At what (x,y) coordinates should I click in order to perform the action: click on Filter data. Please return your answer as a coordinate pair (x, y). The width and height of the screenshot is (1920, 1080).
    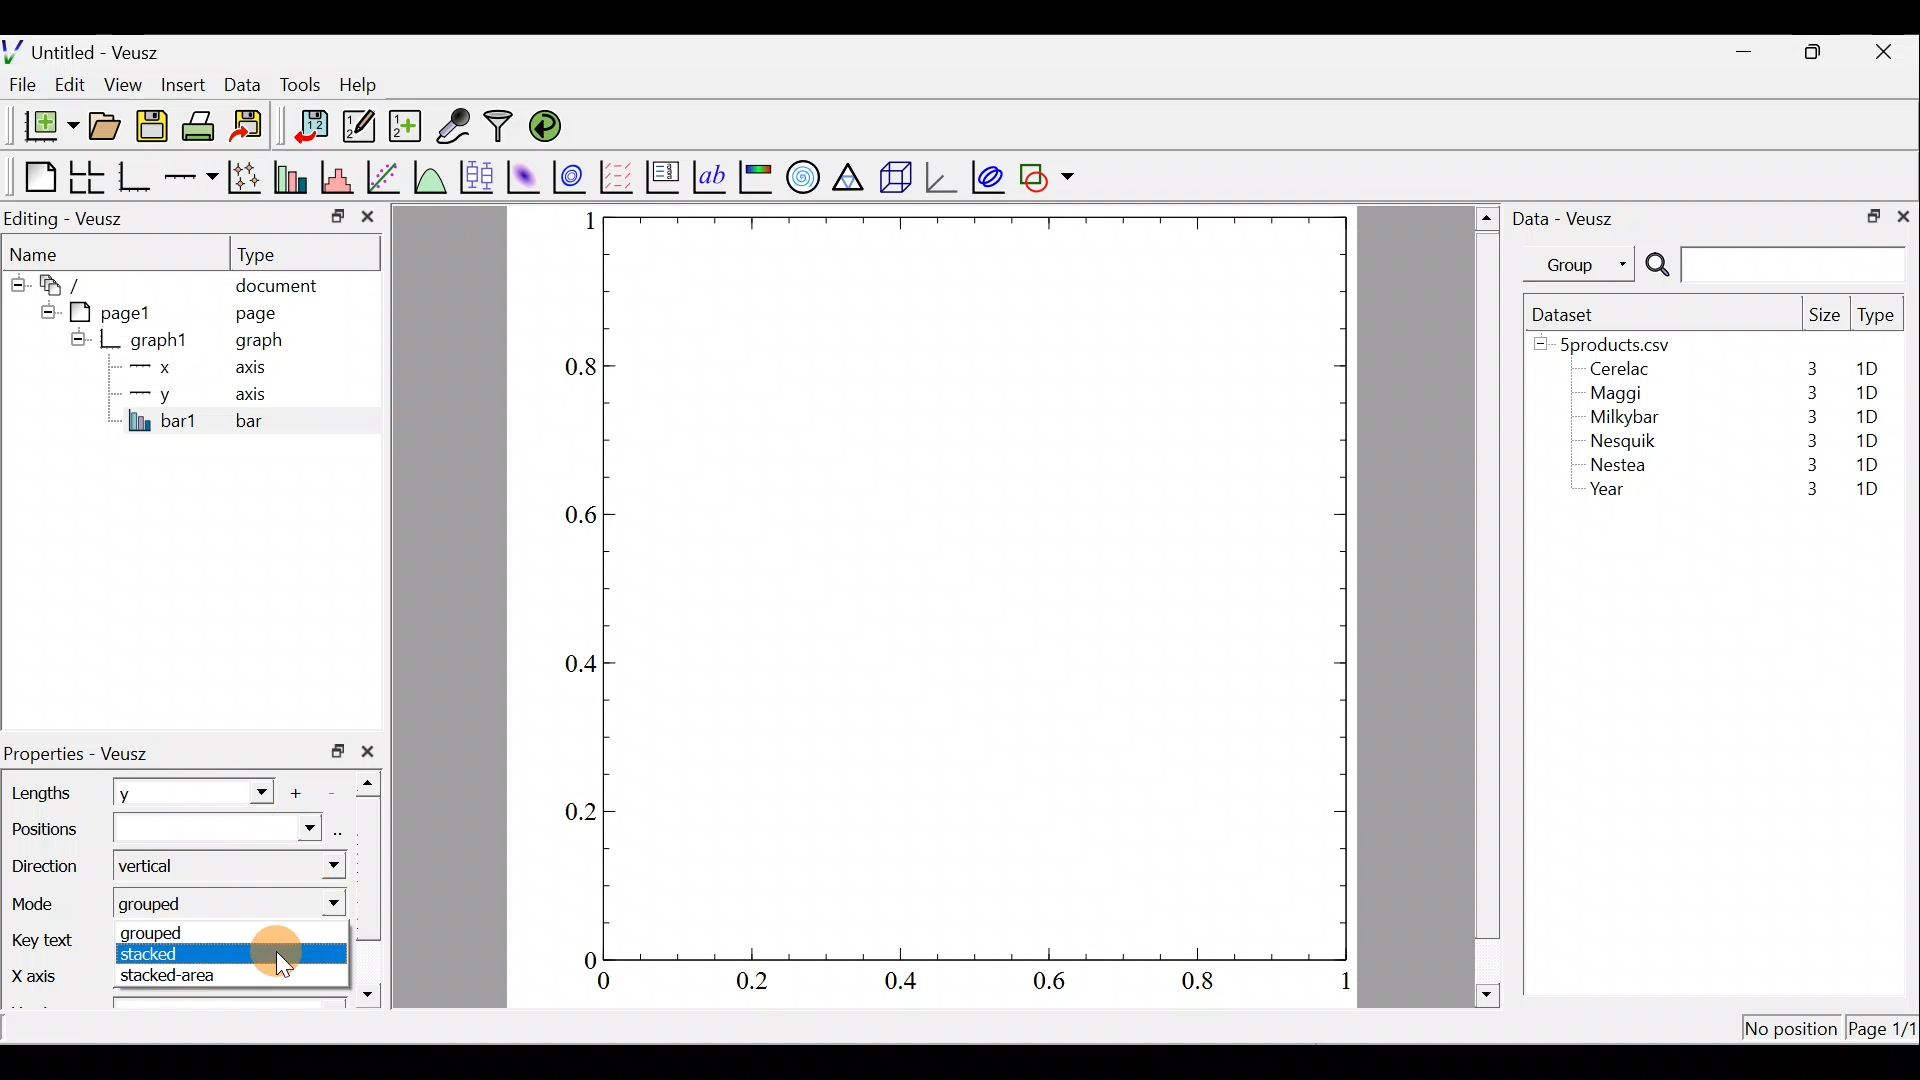
    Looking at the image, I should click on (502, 128).